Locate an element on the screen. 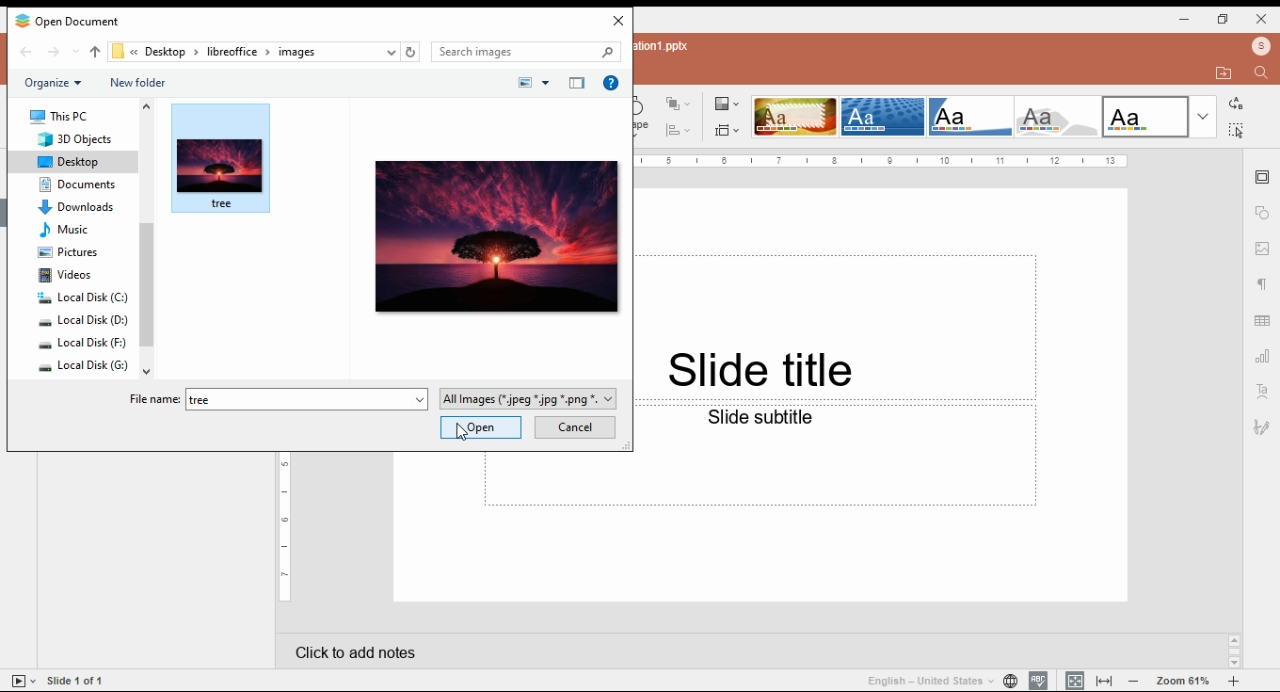 This screenshot has width=1280, height=692. theme 3 is located at coordinates (969, 117).